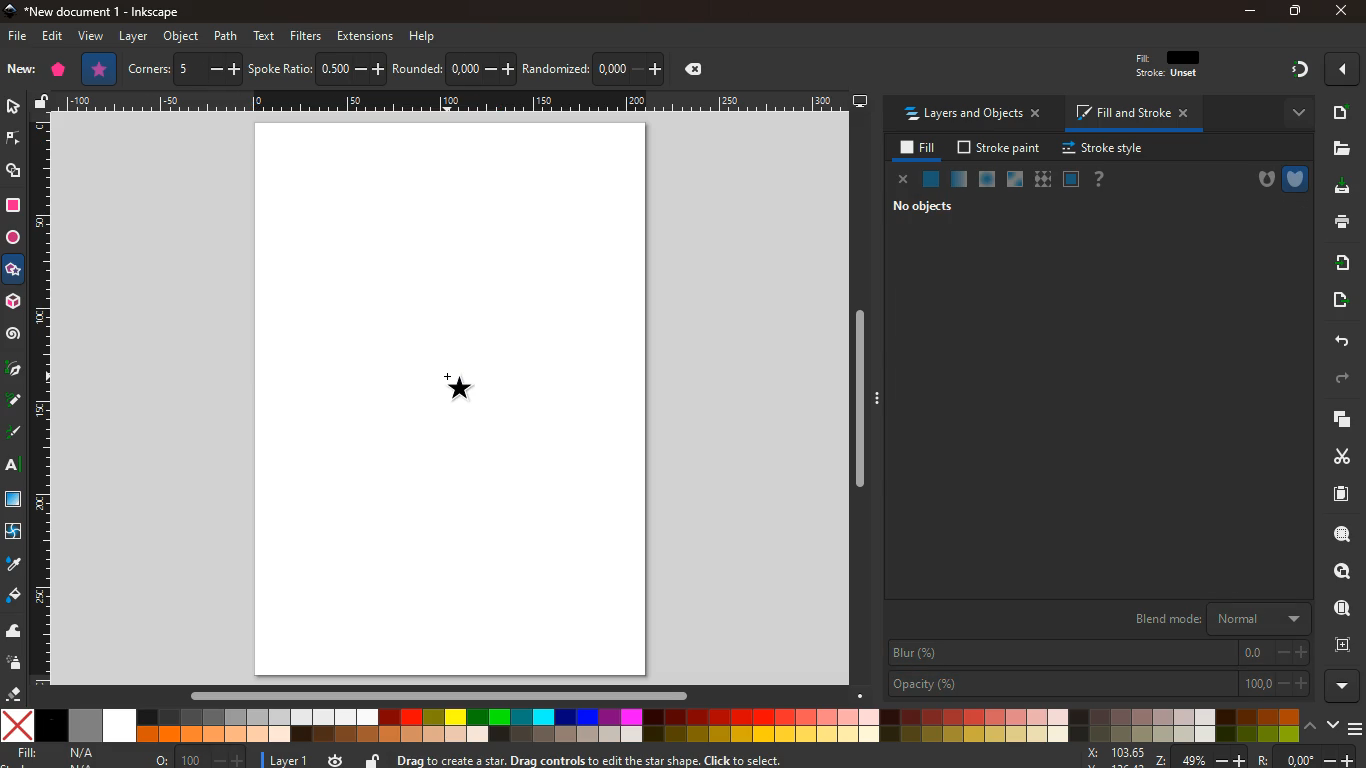 This screenshot has width=1366, height=768. What do you see at coordinates (1337, 114) in the screenshot?
I see `new` at bounding box center [1337, 114].